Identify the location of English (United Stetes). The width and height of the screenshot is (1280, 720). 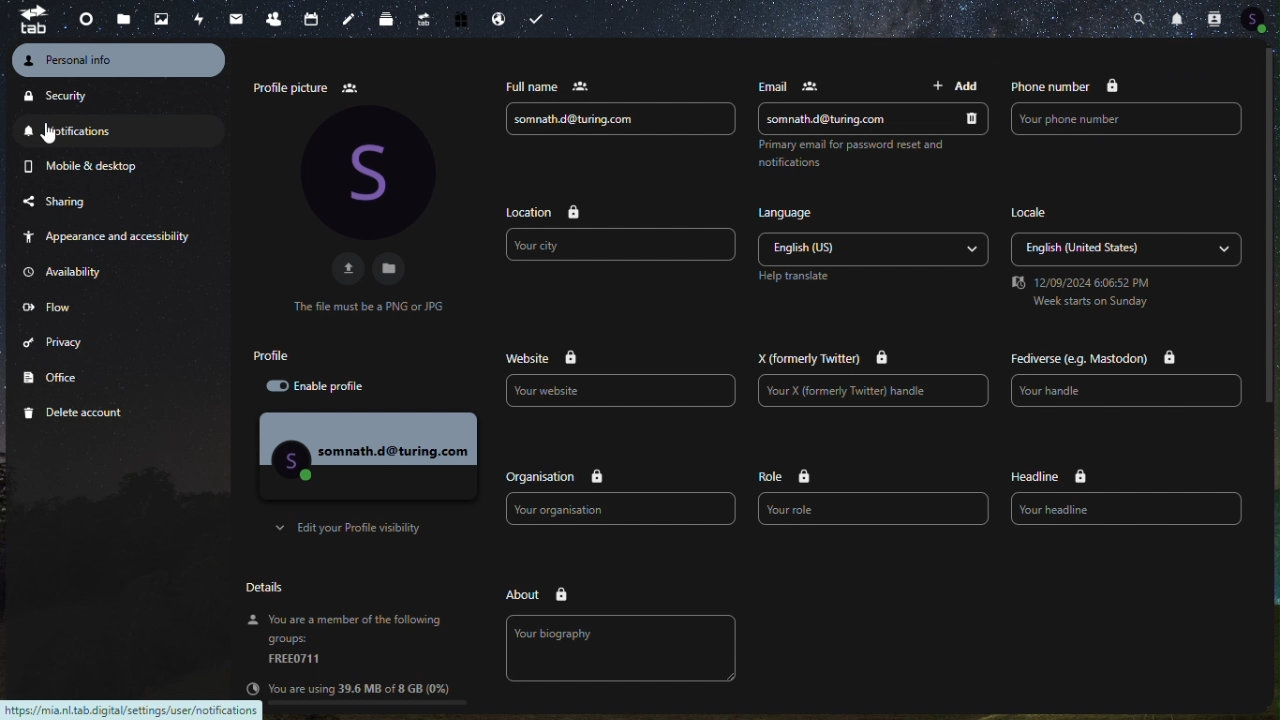
(1123, 249).